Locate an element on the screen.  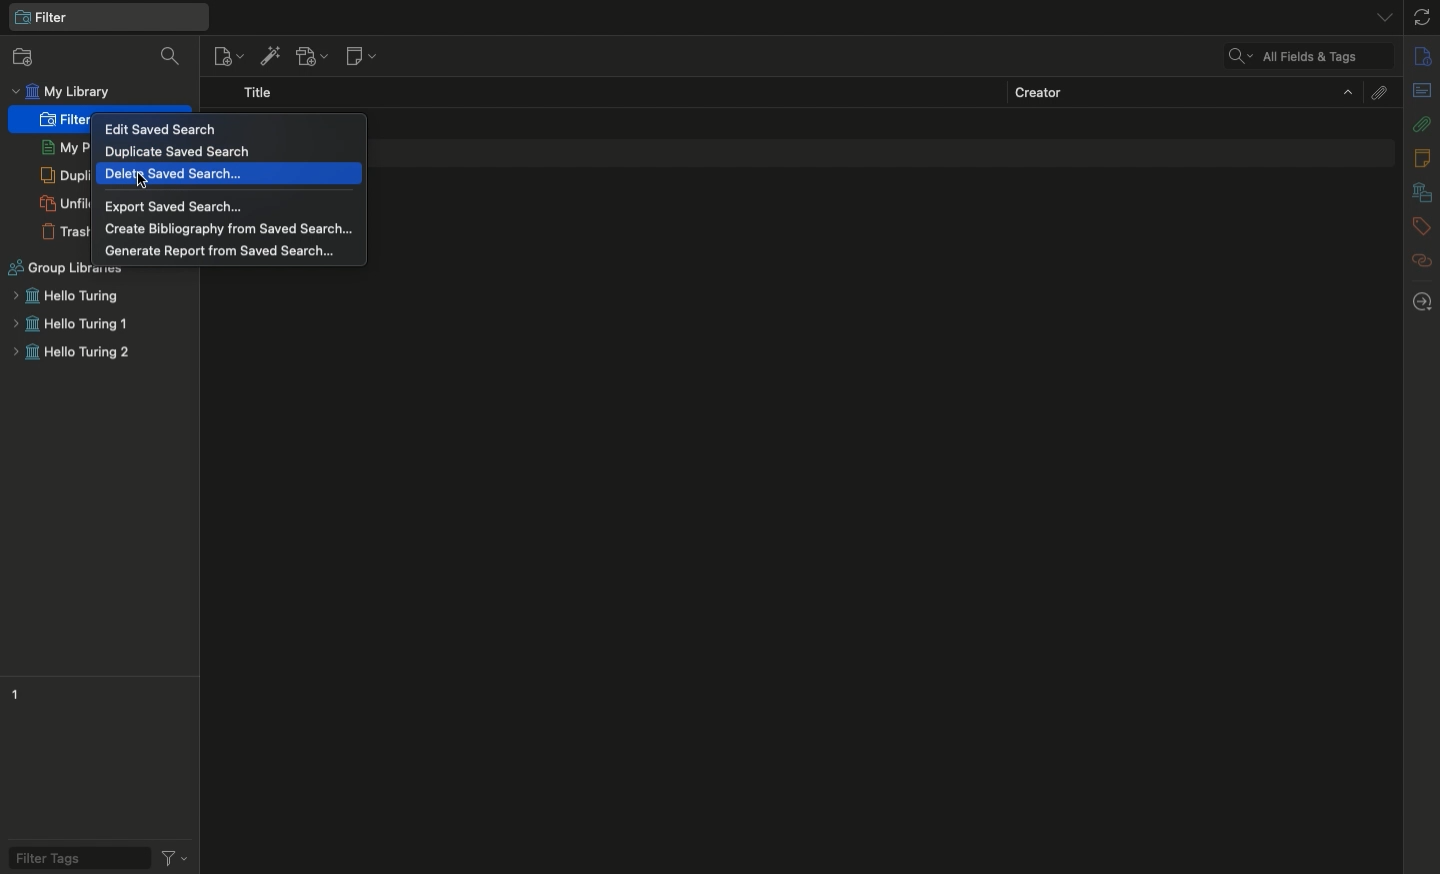
Attachments is located at coordinates (1377, 91).